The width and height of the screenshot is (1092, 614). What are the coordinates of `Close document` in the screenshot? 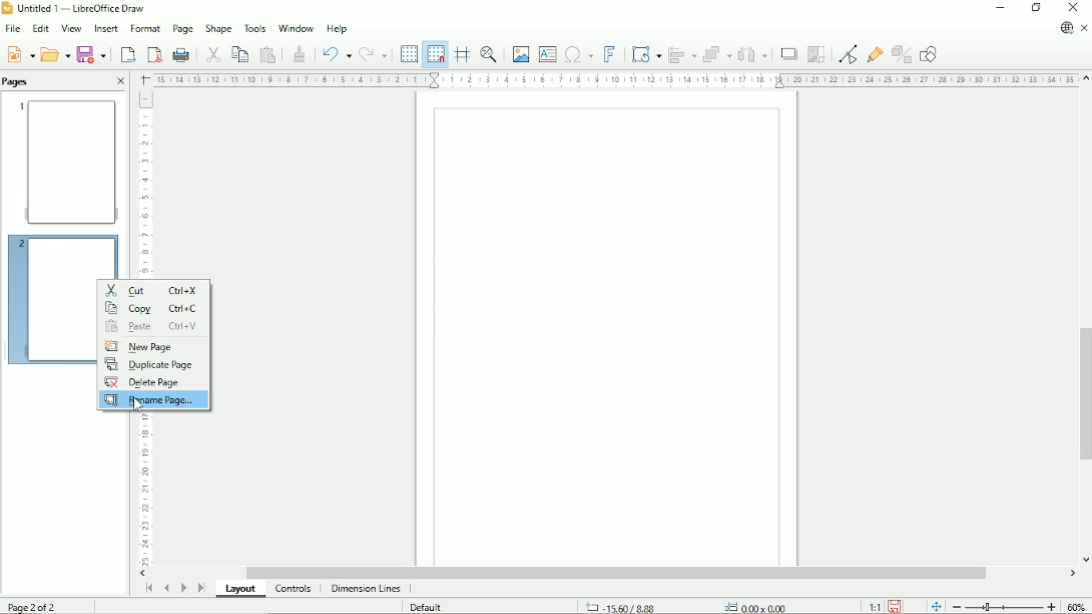 It's located at (1085, 29).